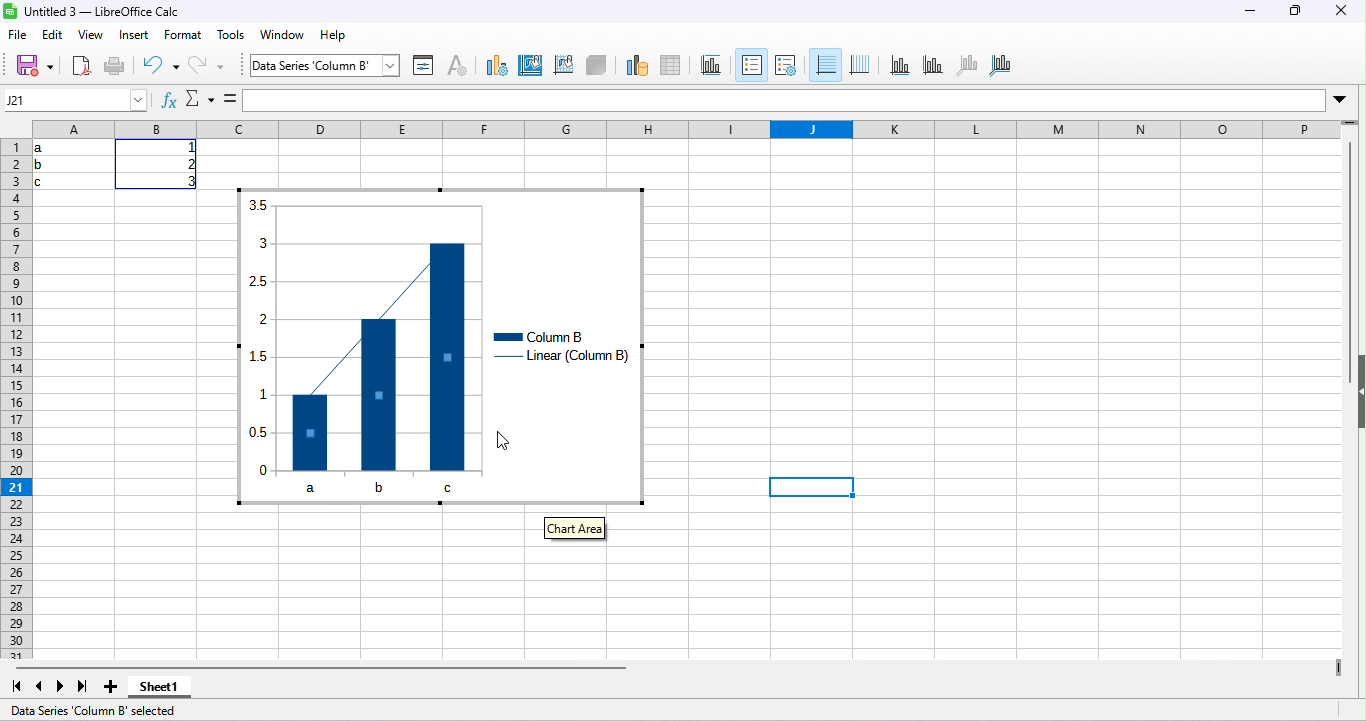  Describe the element at coordinates (463, 67) in the screenshot. I see `character` at that location.